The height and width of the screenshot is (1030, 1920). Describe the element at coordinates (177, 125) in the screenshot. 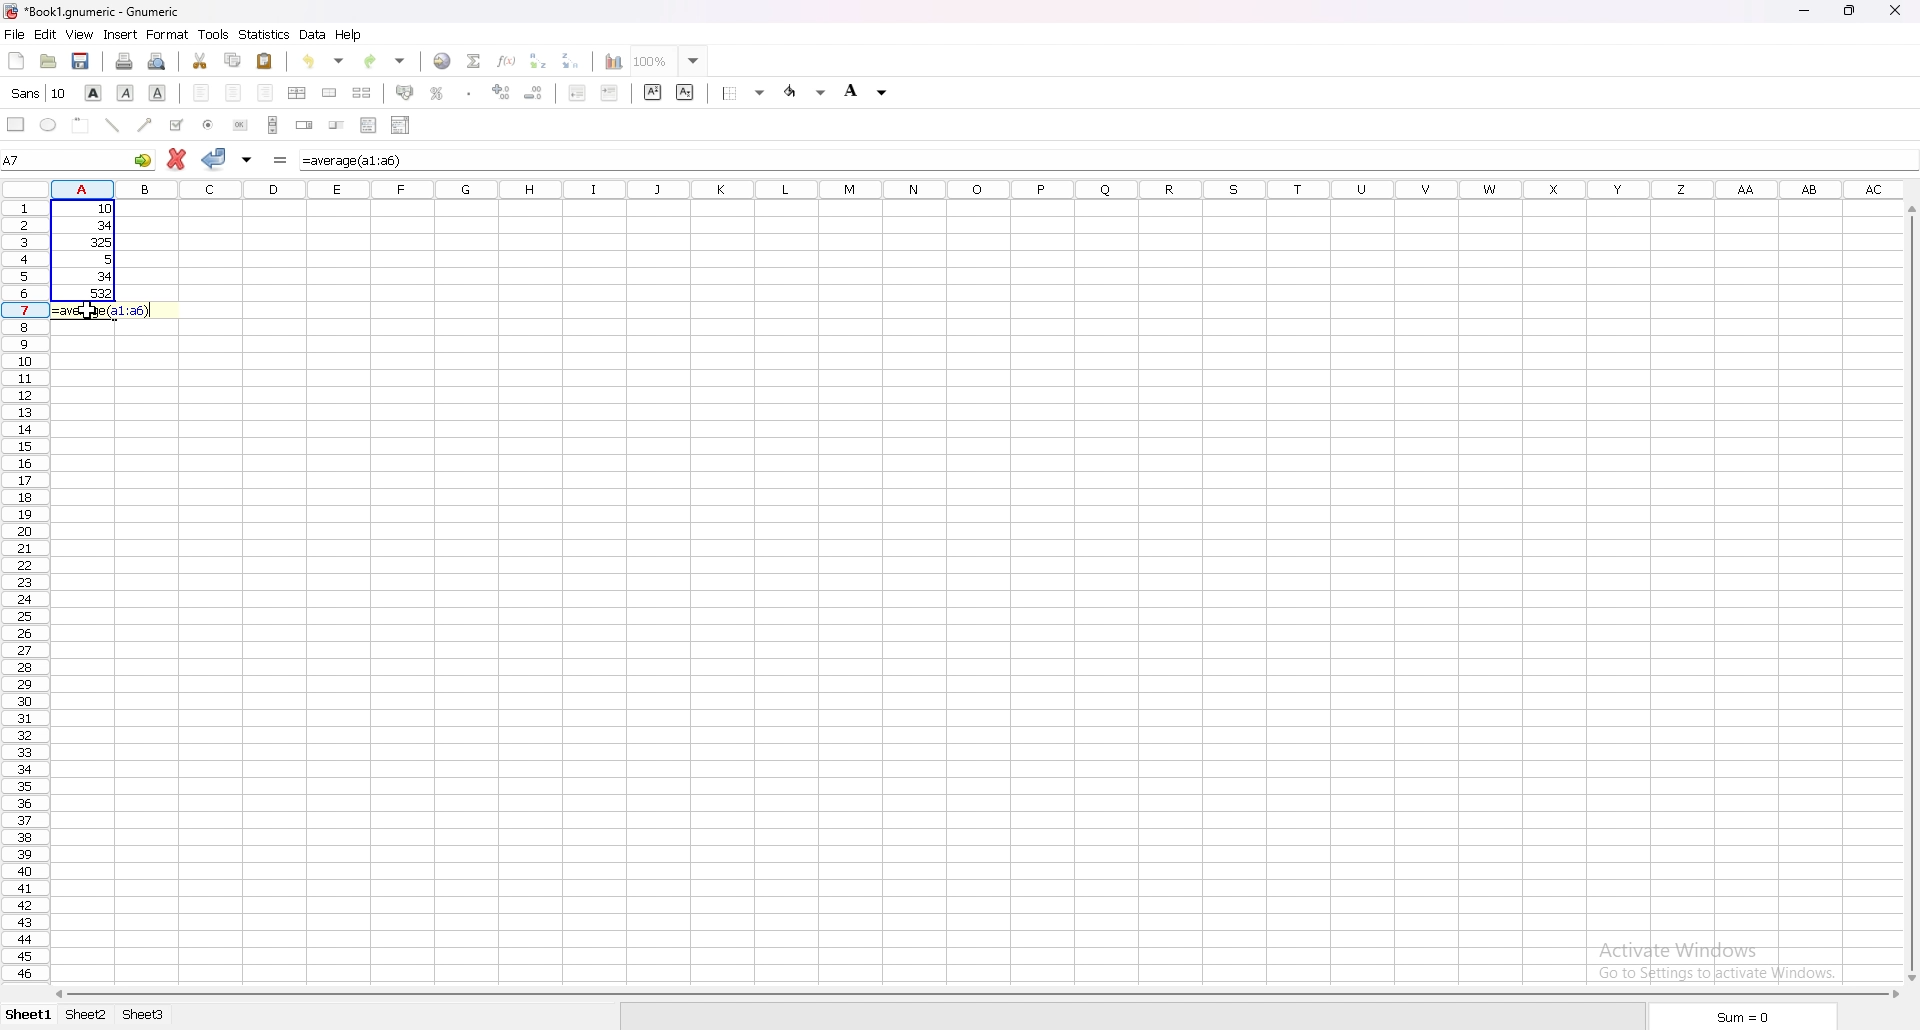

I see `tickbox` at that location.